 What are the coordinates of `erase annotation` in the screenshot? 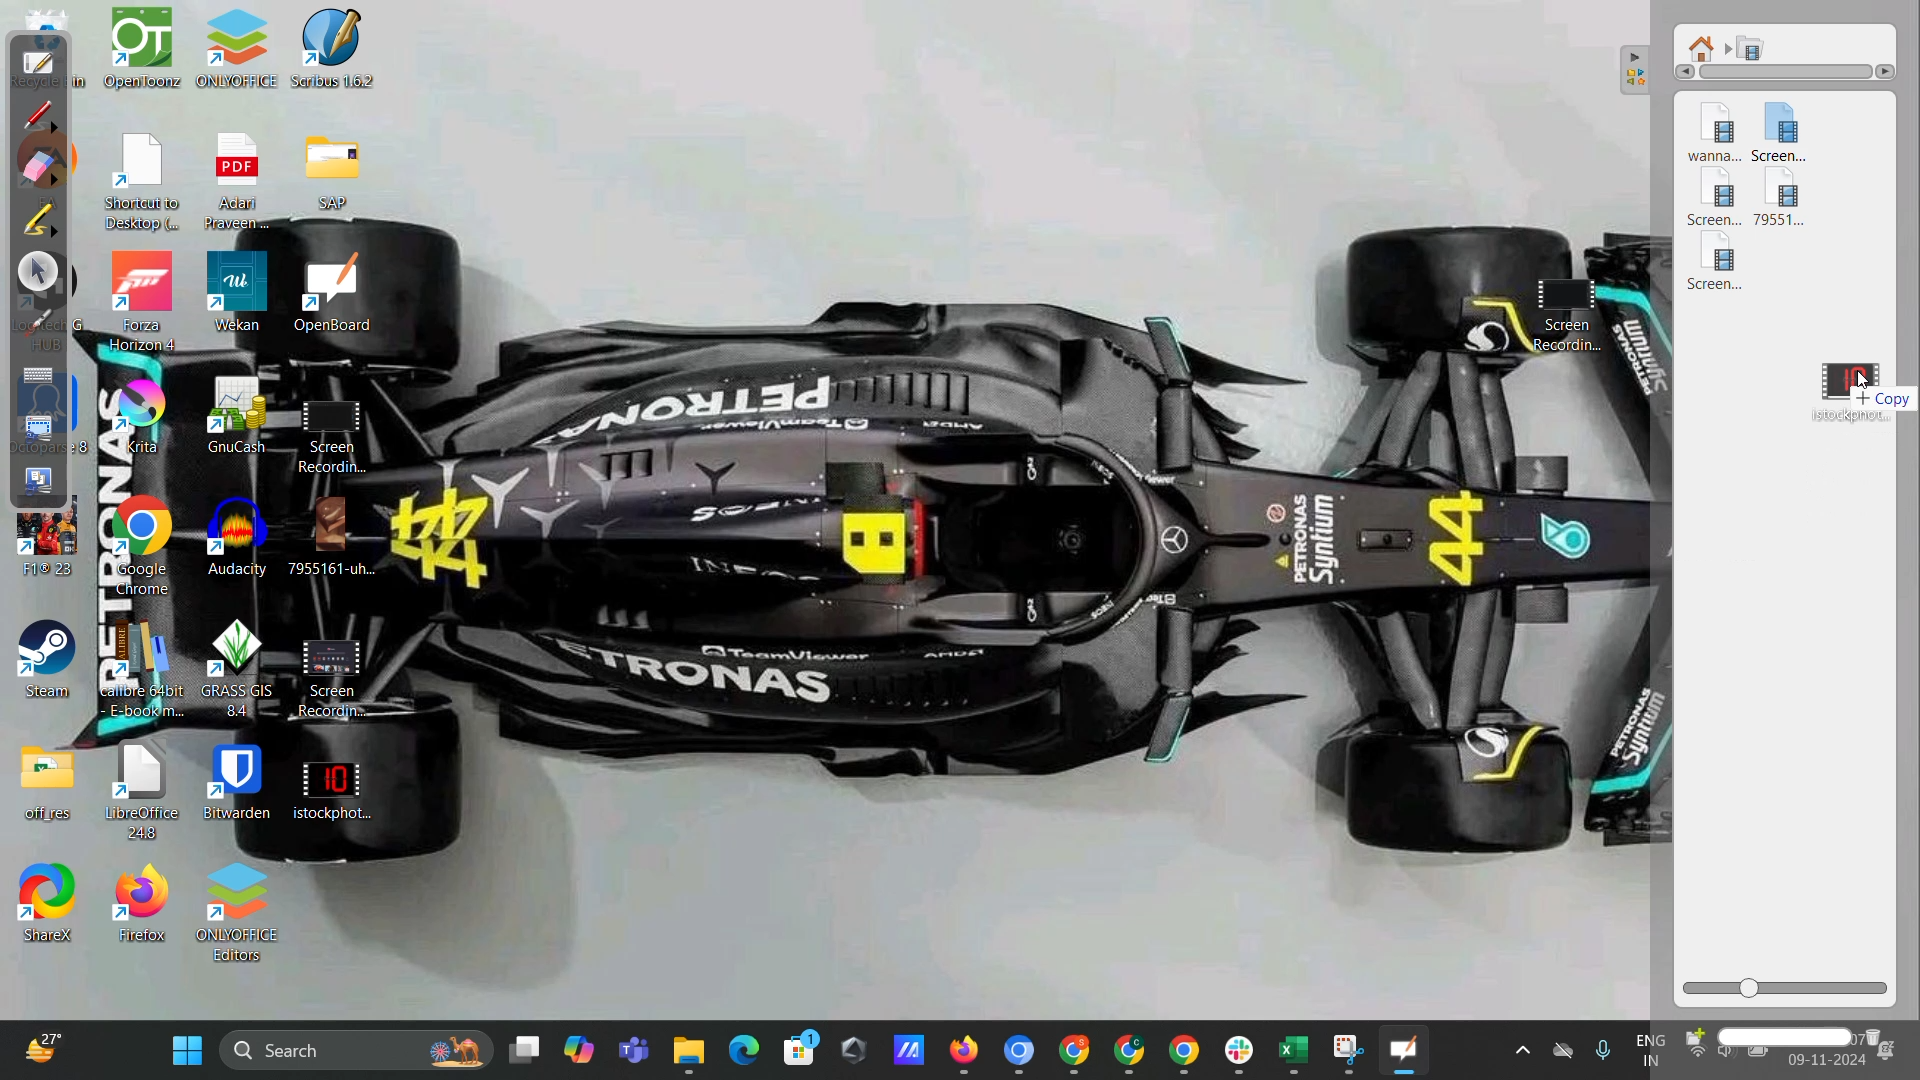 It's located at (47, 168).